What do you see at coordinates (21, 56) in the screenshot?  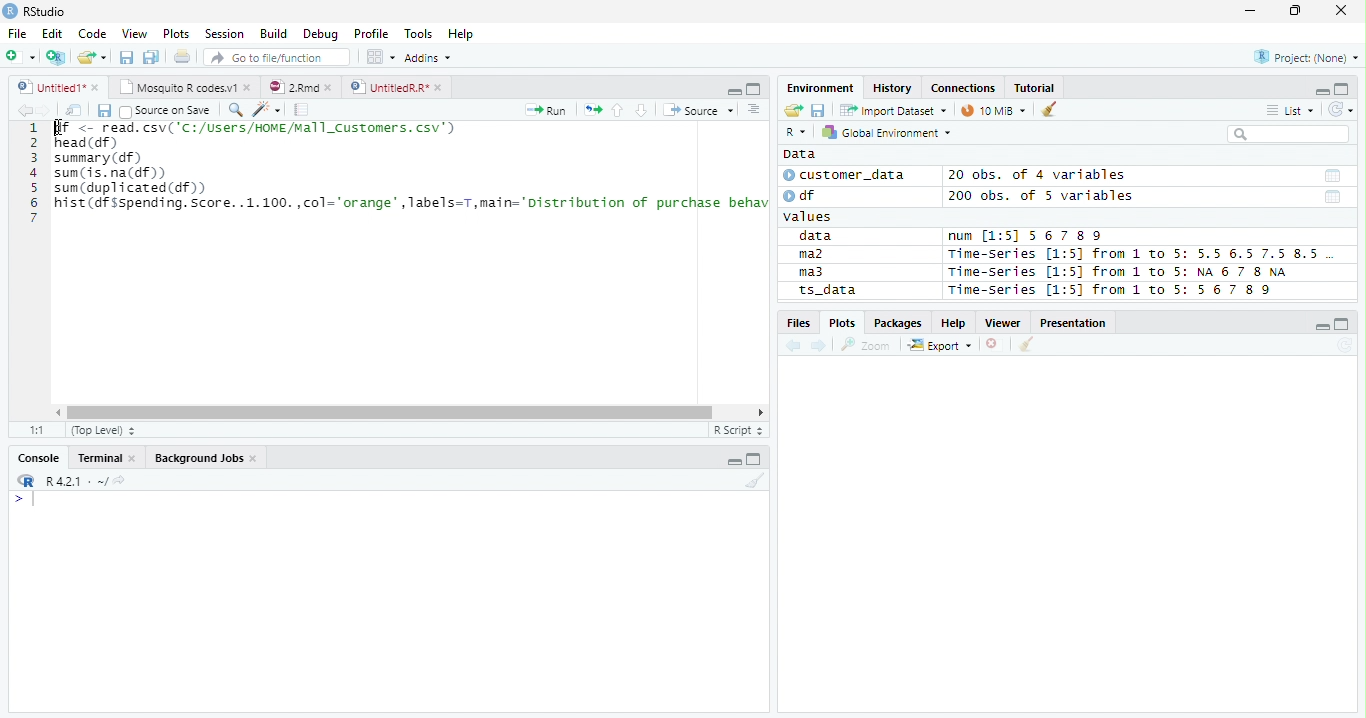 I see `New File` at bounding box center [21, 56].